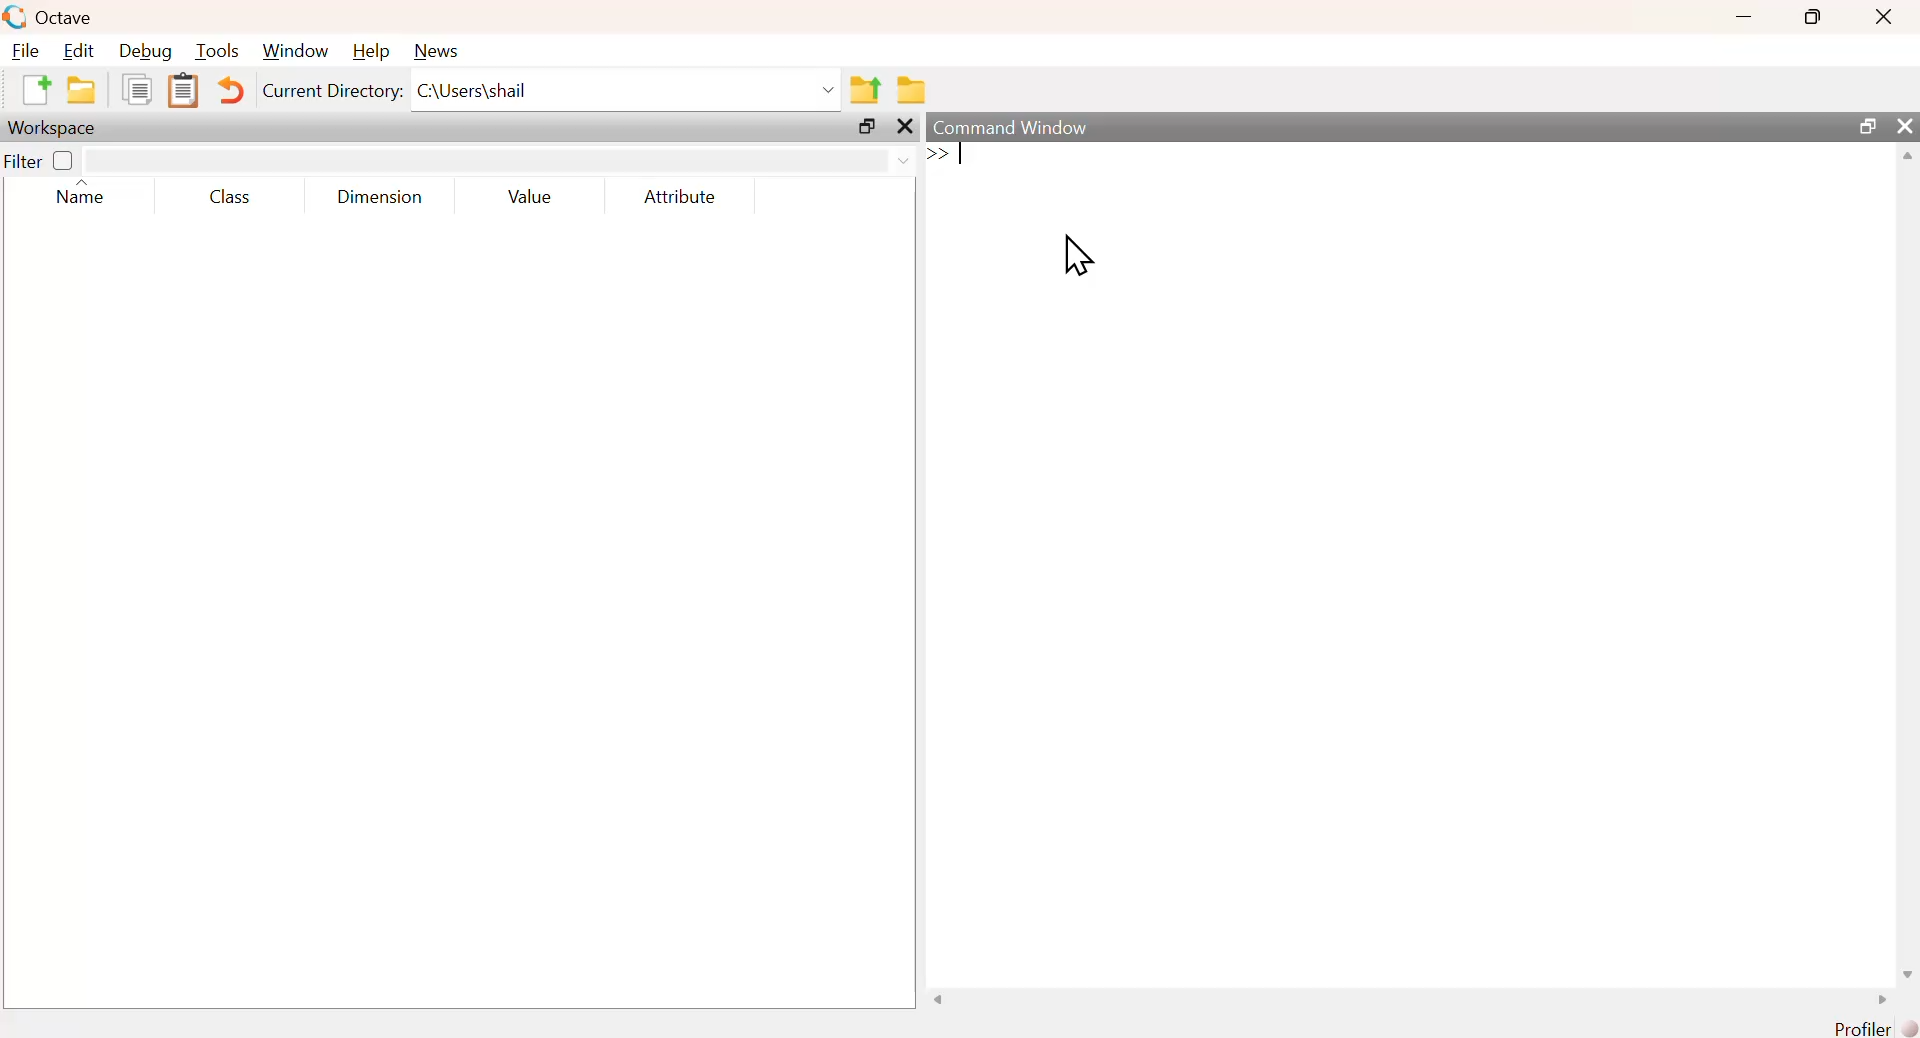 The width and height of the screenshot is (1920, 1038). Describe the element at coordinates (379, 200) in the screenshot. I see `dimension` at that location.